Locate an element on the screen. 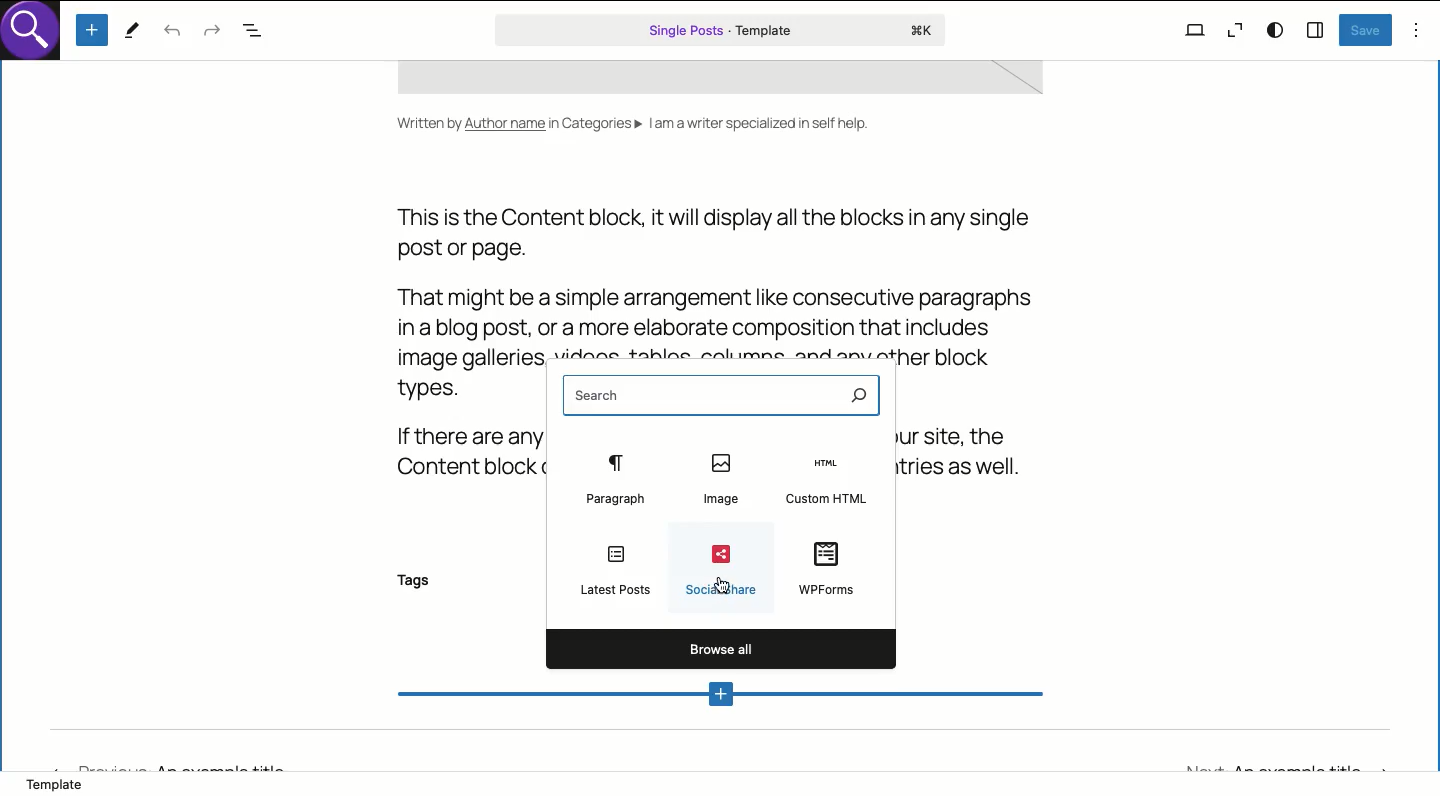 The width and height of the screenshot is (1440, 796). Add new block is located at coordinates (718, 697).